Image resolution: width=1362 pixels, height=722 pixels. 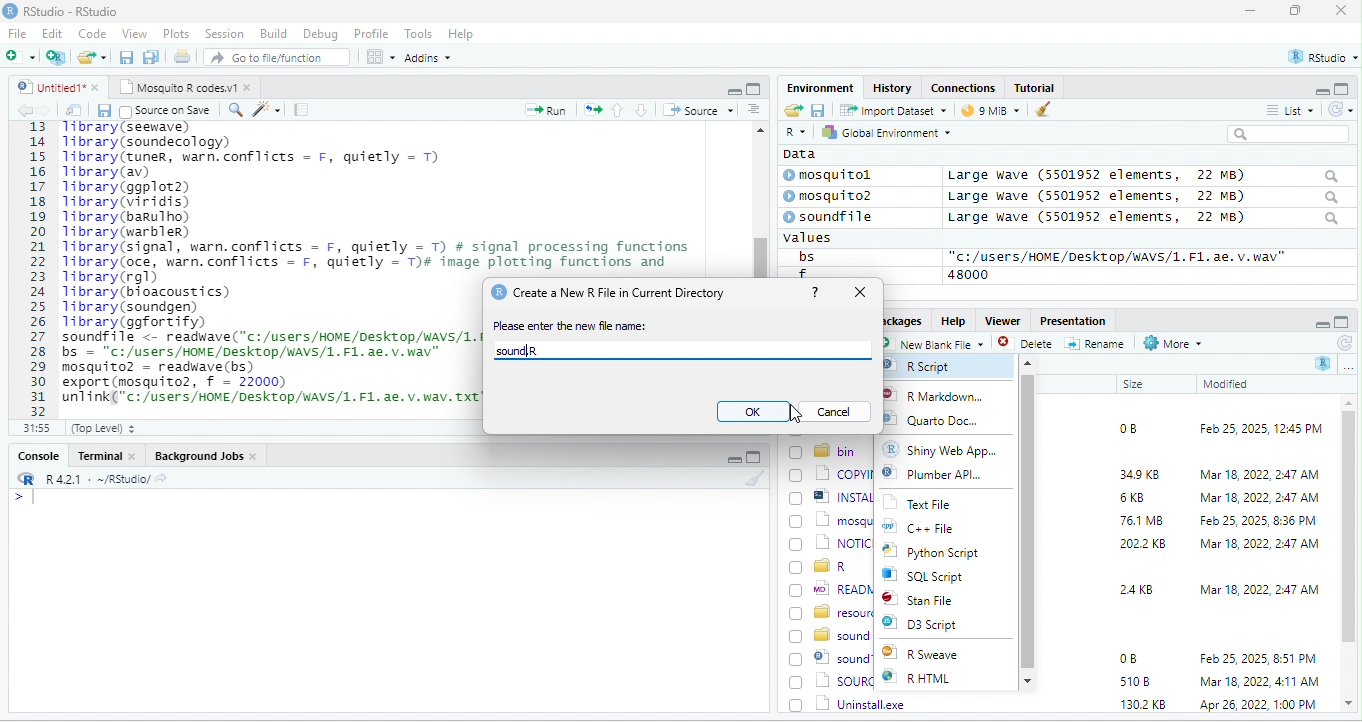 What do you see at coordinates (1133, 588) in the screenshot?
I see `24KB` at bounding box center [1133, 588].